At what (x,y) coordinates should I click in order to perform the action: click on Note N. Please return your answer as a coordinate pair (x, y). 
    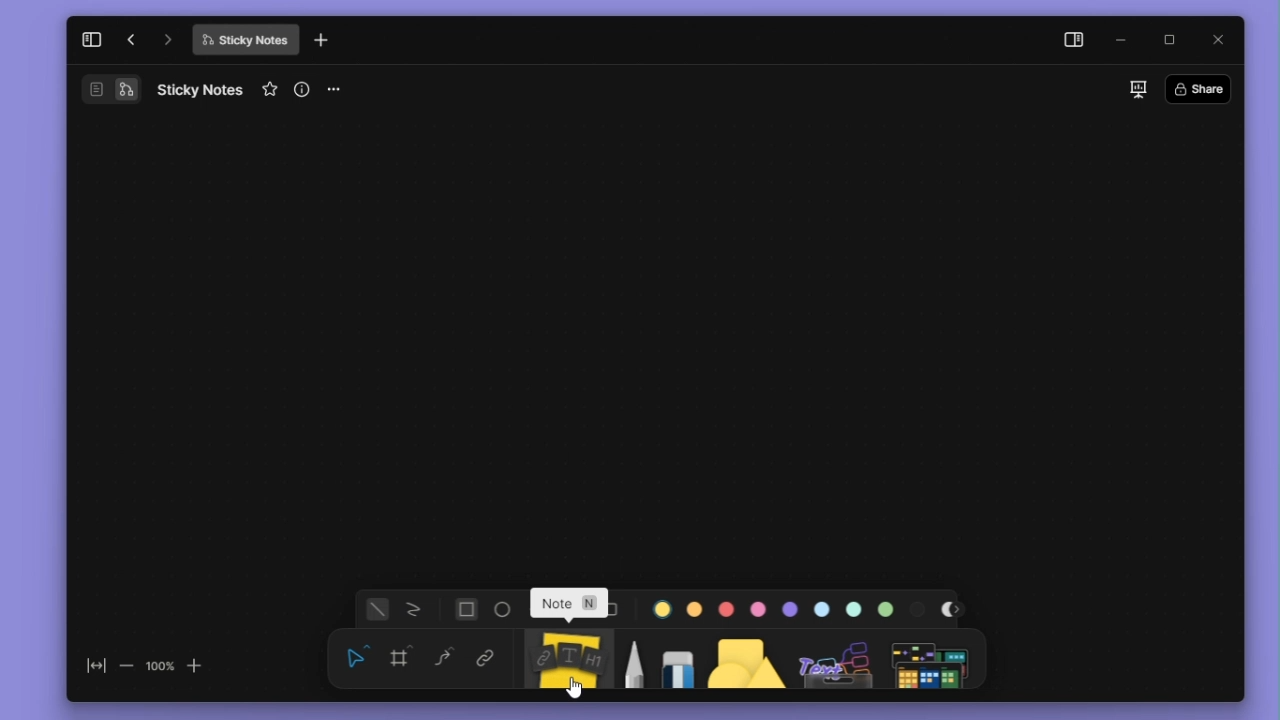
    Looking at the image, I should click on (577, 606).